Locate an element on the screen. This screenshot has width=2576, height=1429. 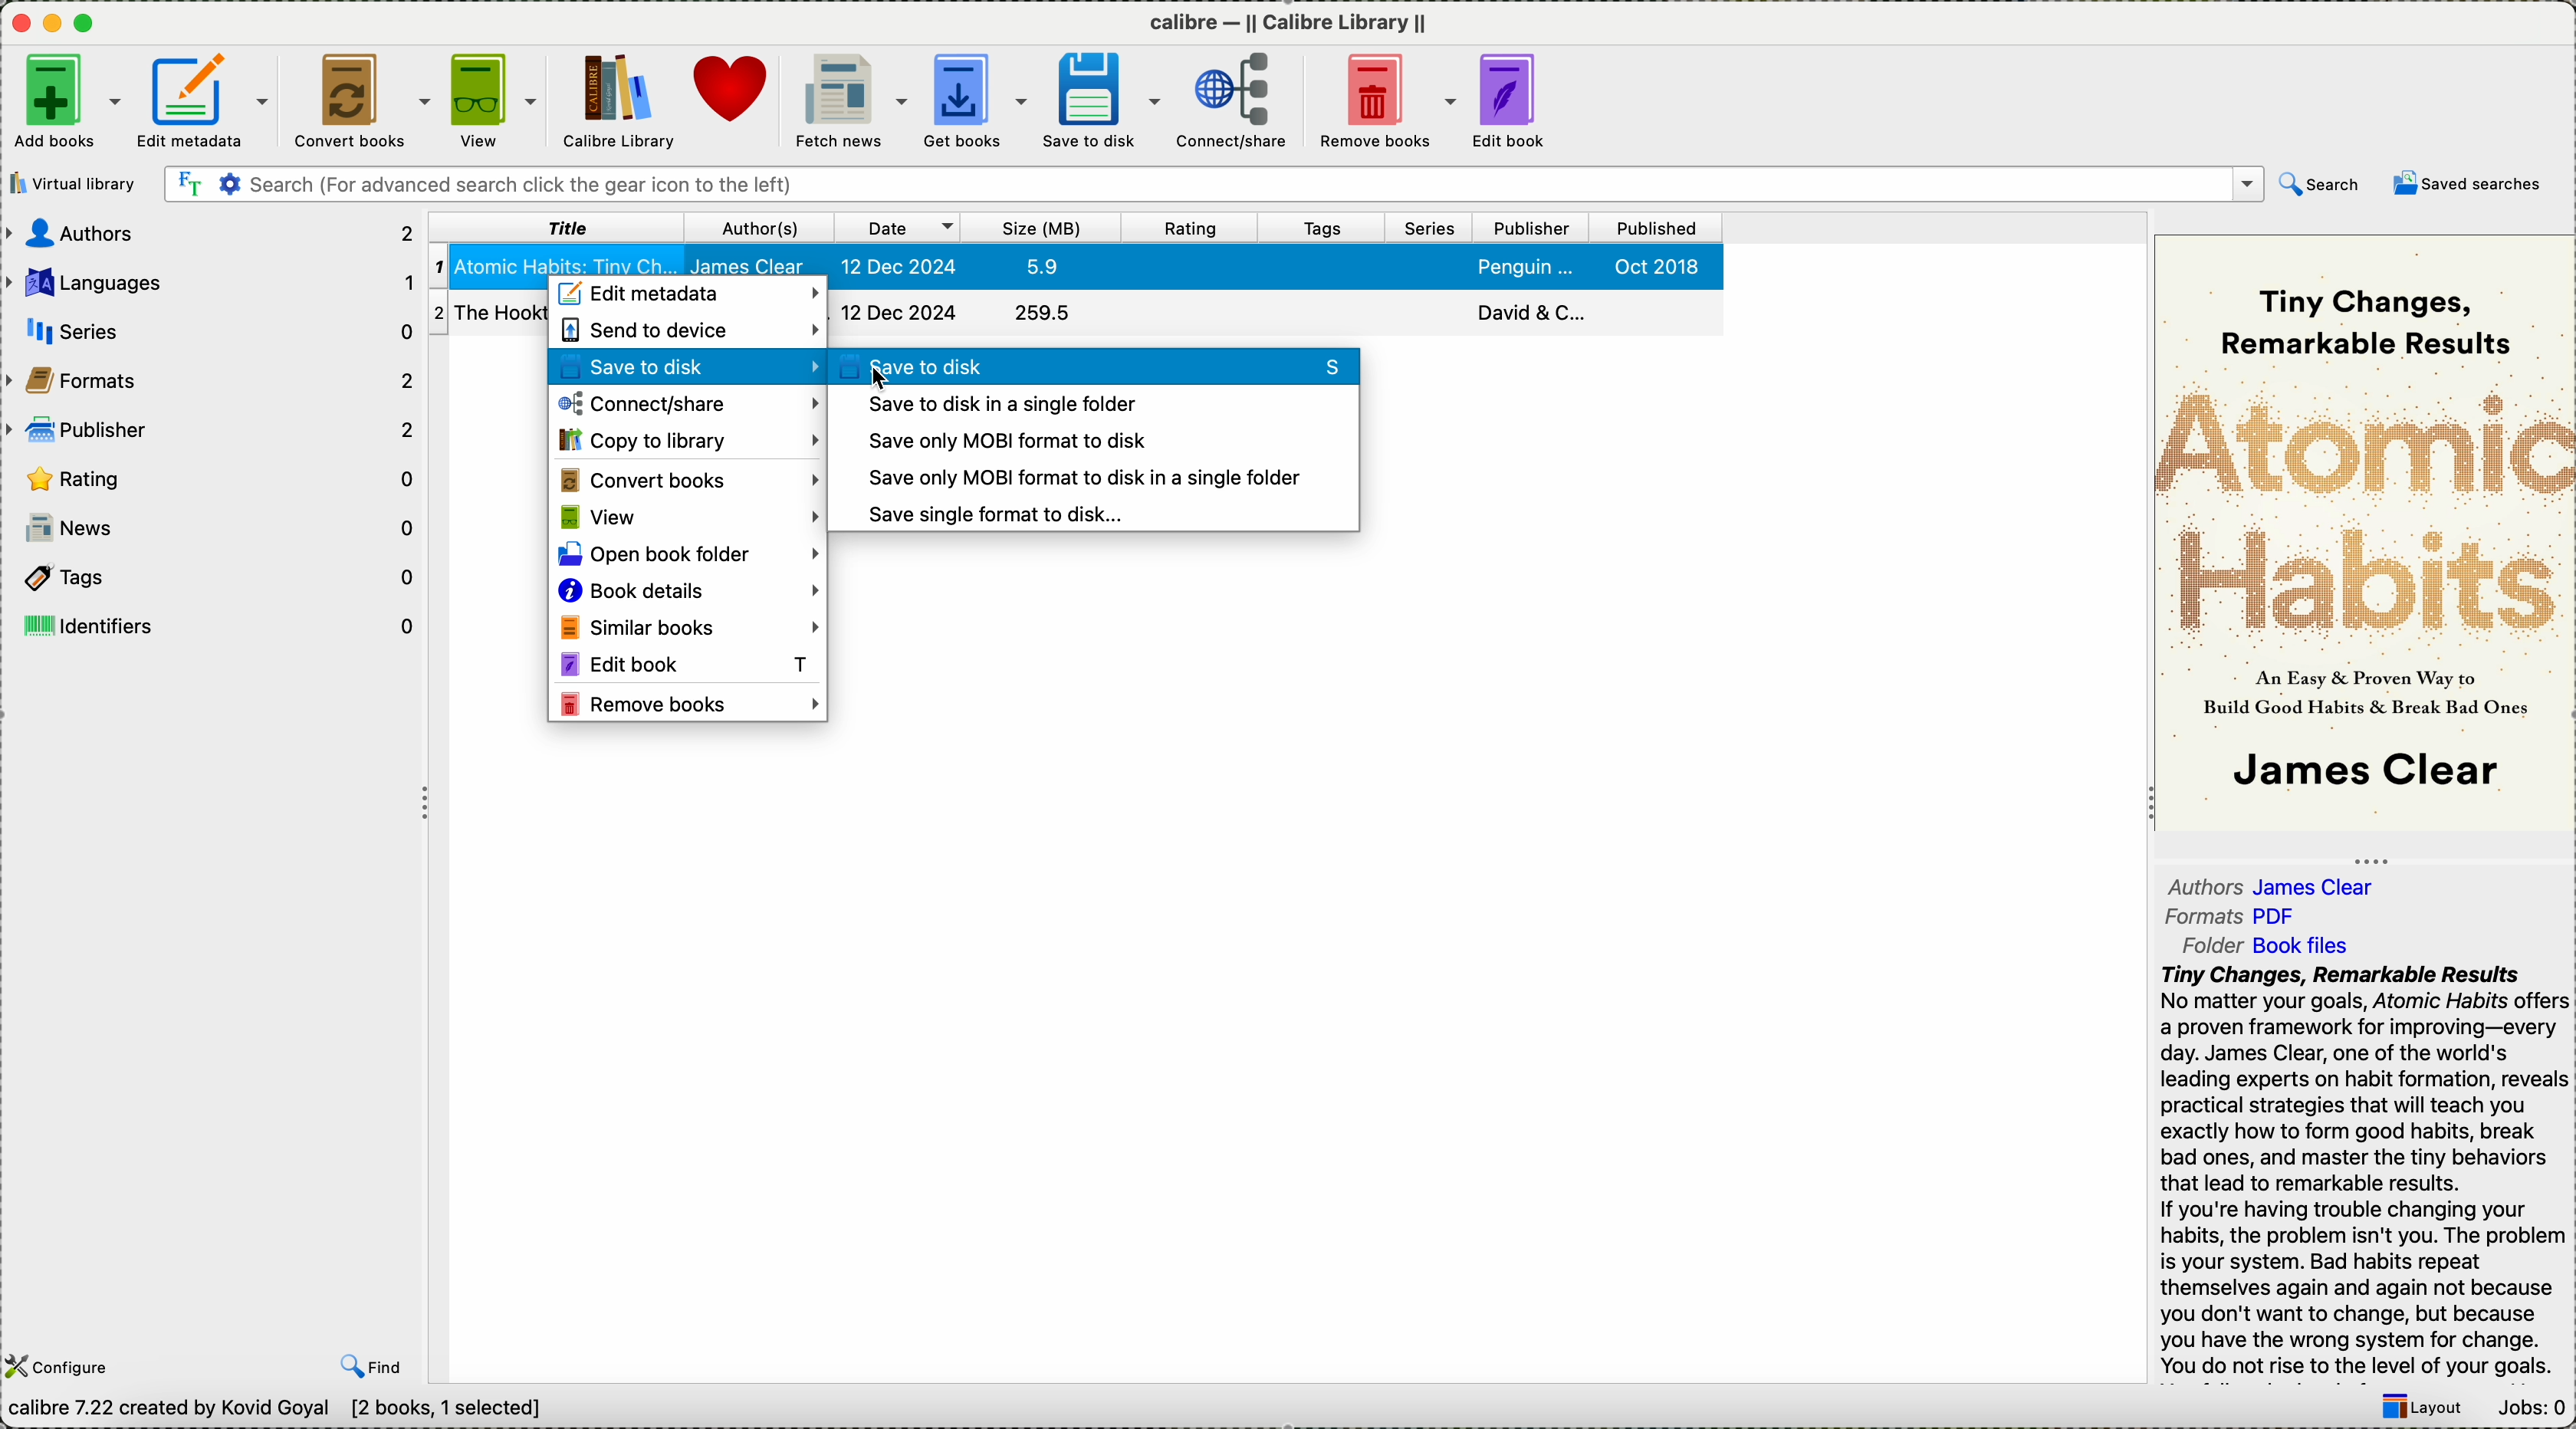
save to disk in a single folder is located at coordinates (1001, 403).